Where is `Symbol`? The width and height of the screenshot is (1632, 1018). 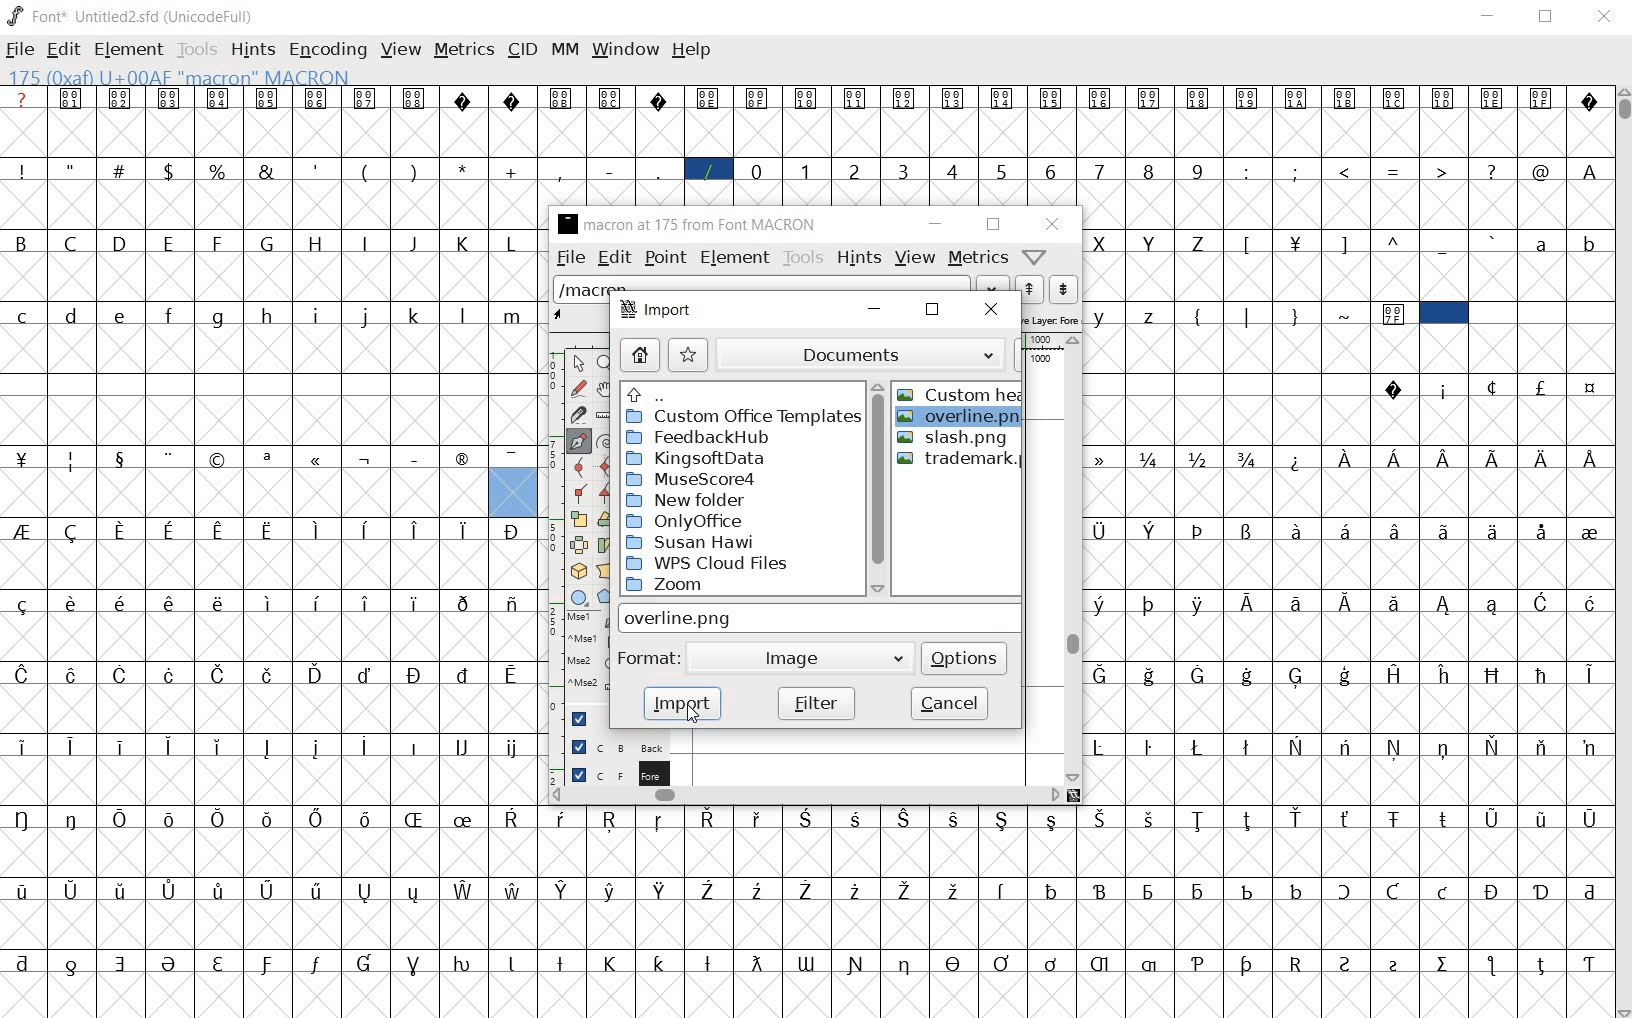
Symbol is located at coordinates (1250, 964).